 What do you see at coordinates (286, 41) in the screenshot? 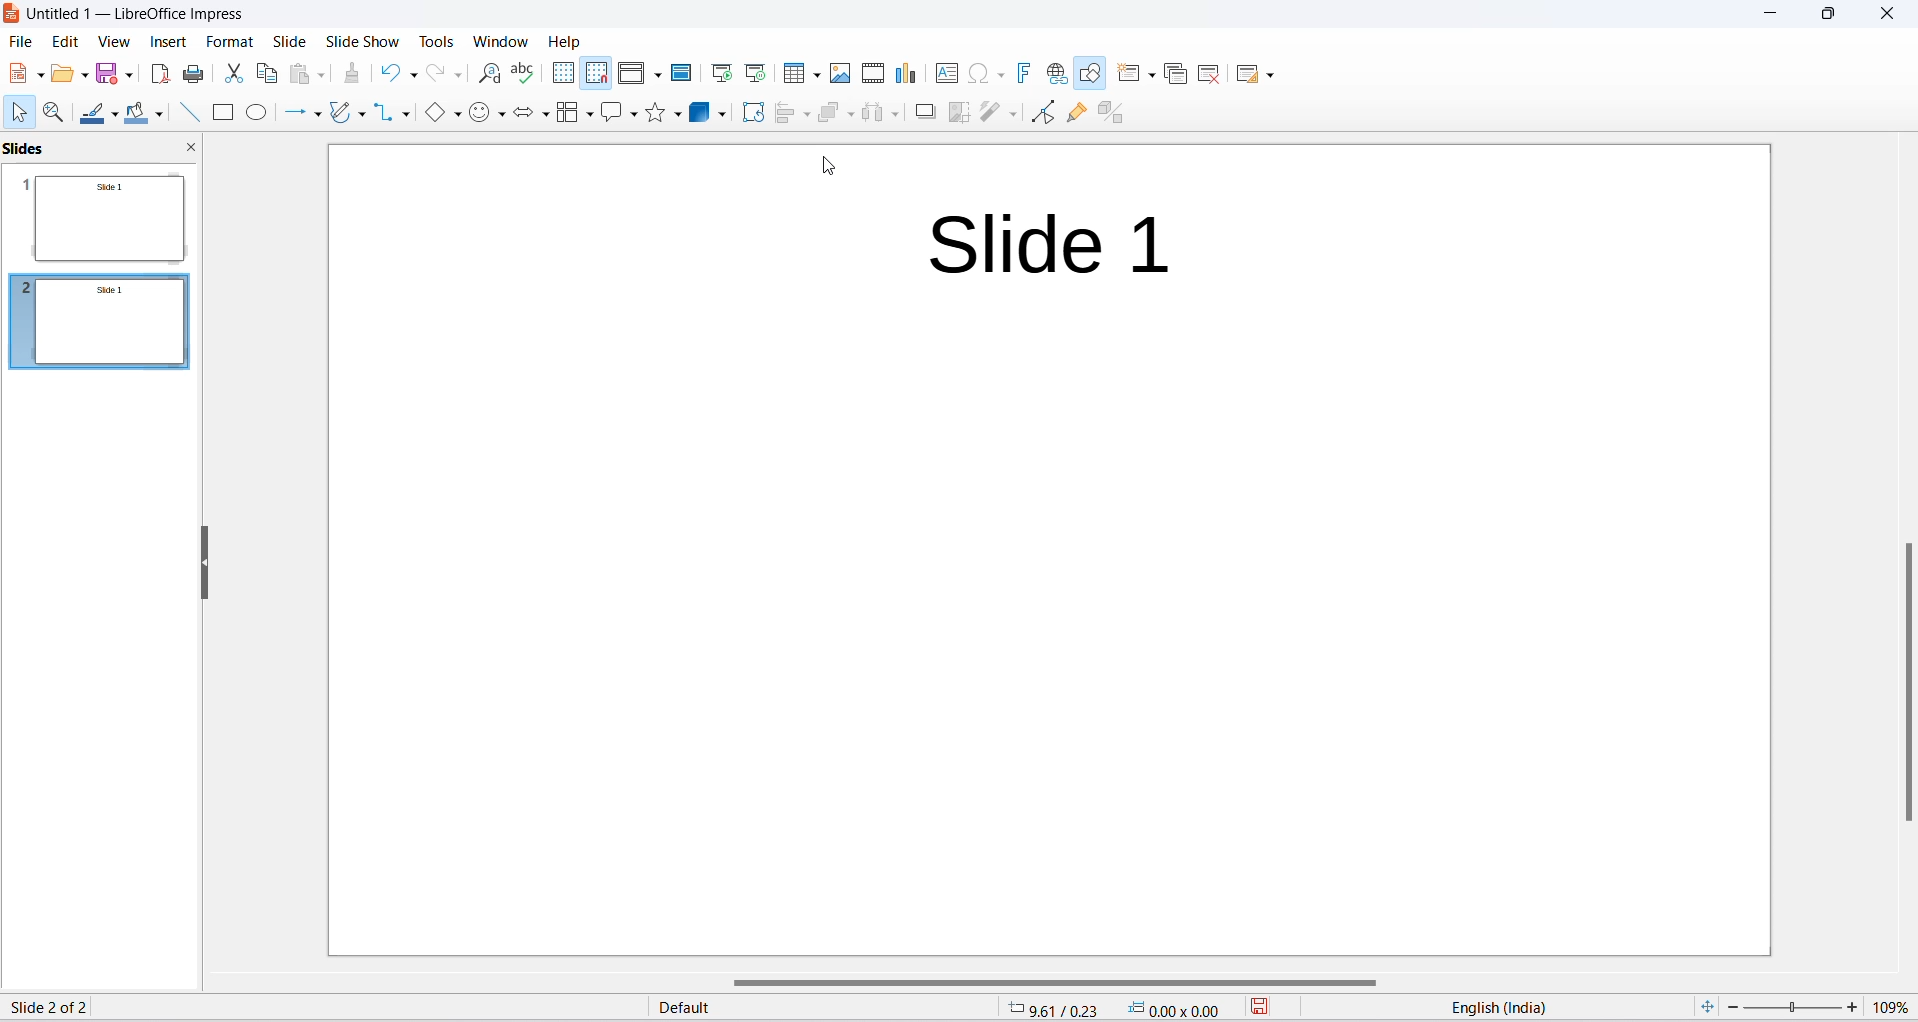
I see `slide` at bounding box center [286, 41].